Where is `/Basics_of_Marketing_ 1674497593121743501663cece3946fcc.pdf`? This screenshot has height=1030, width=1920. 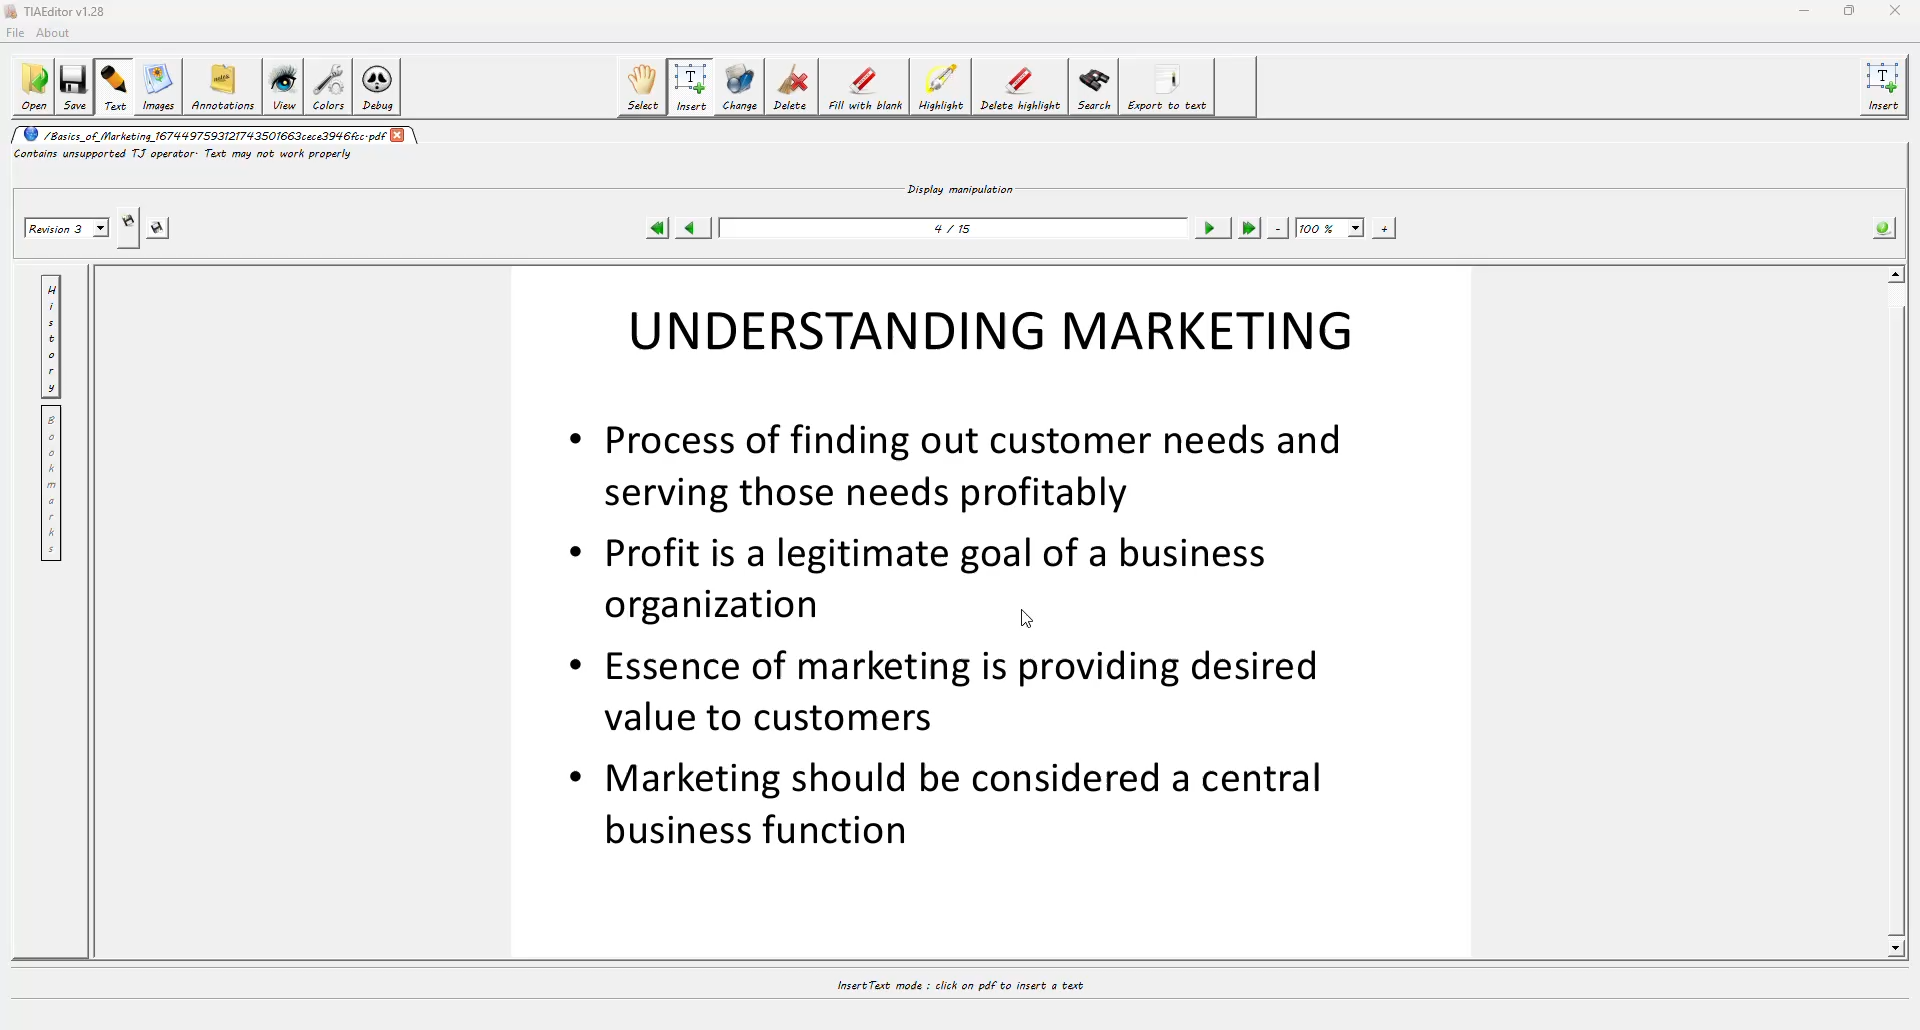 /Basics_of_Marketing_ 1674497593121743501663cece3946fcc.pdf is located at coordinates (203, 135).